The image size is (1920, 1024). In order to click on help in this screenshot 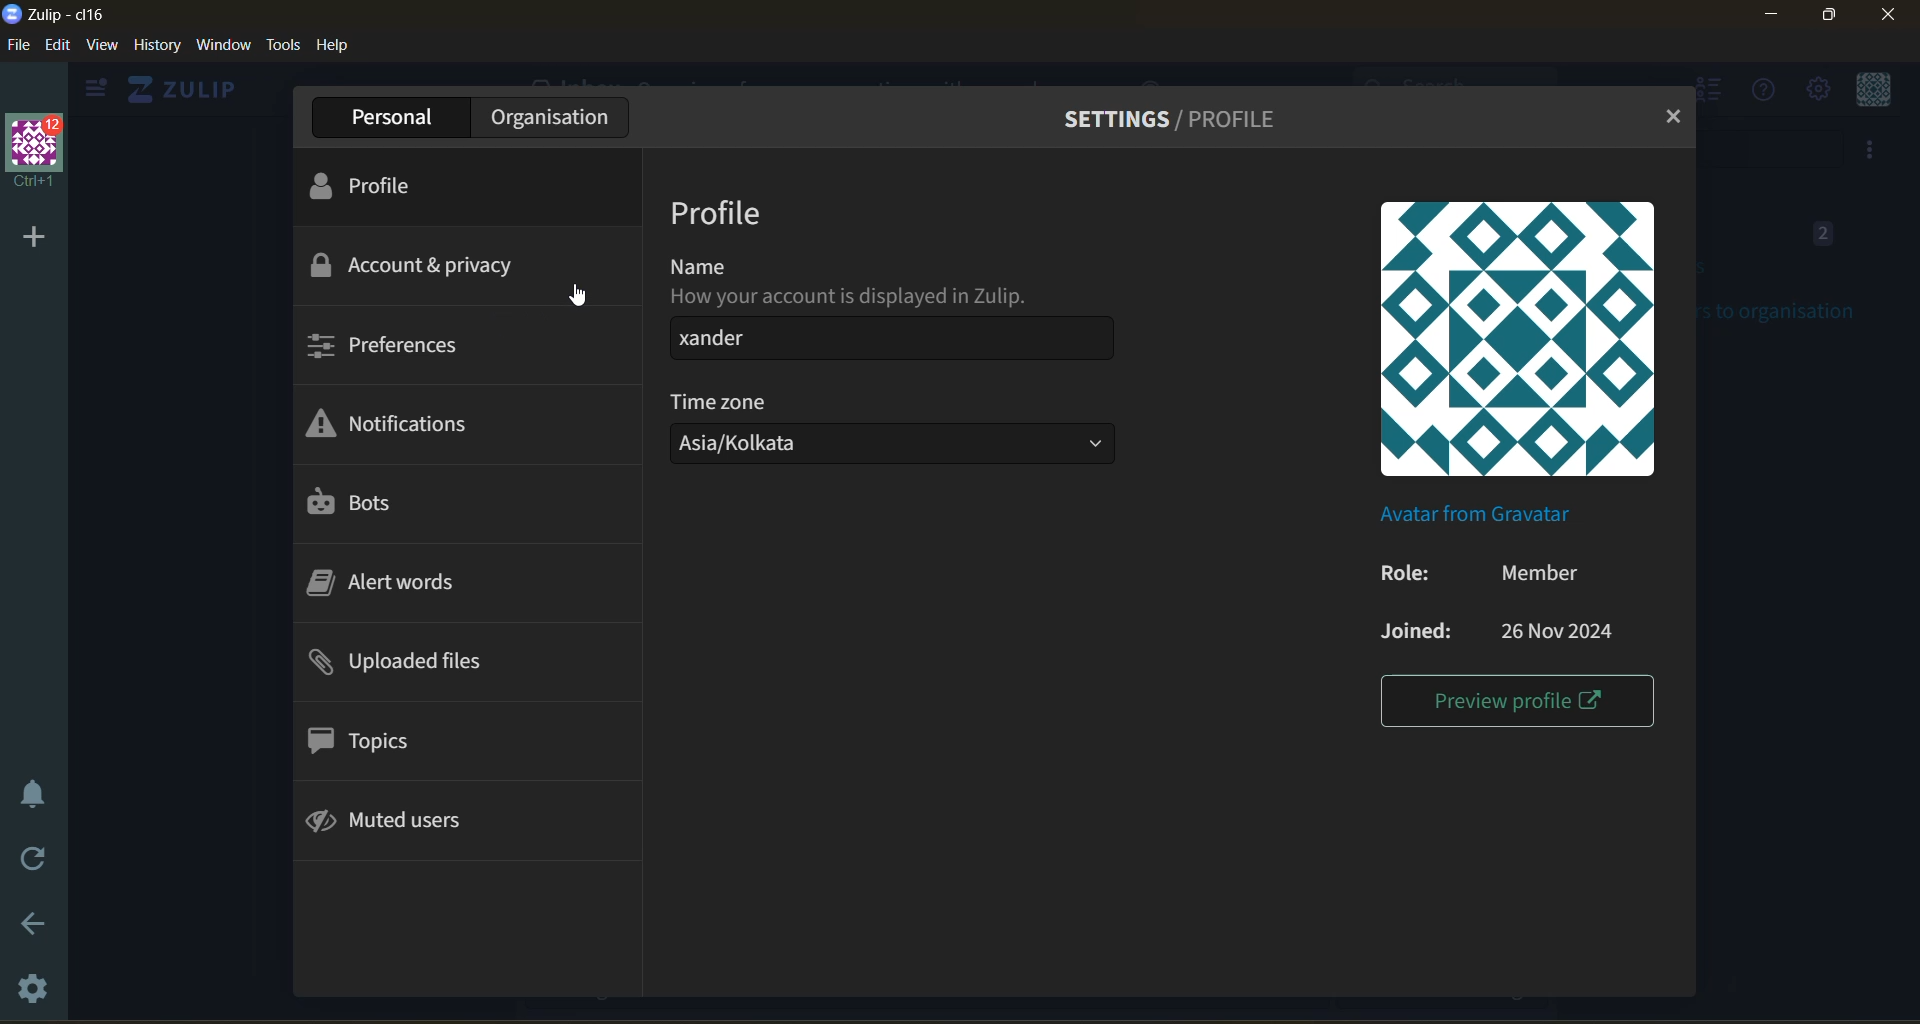, I will do `click(333, 46)`.